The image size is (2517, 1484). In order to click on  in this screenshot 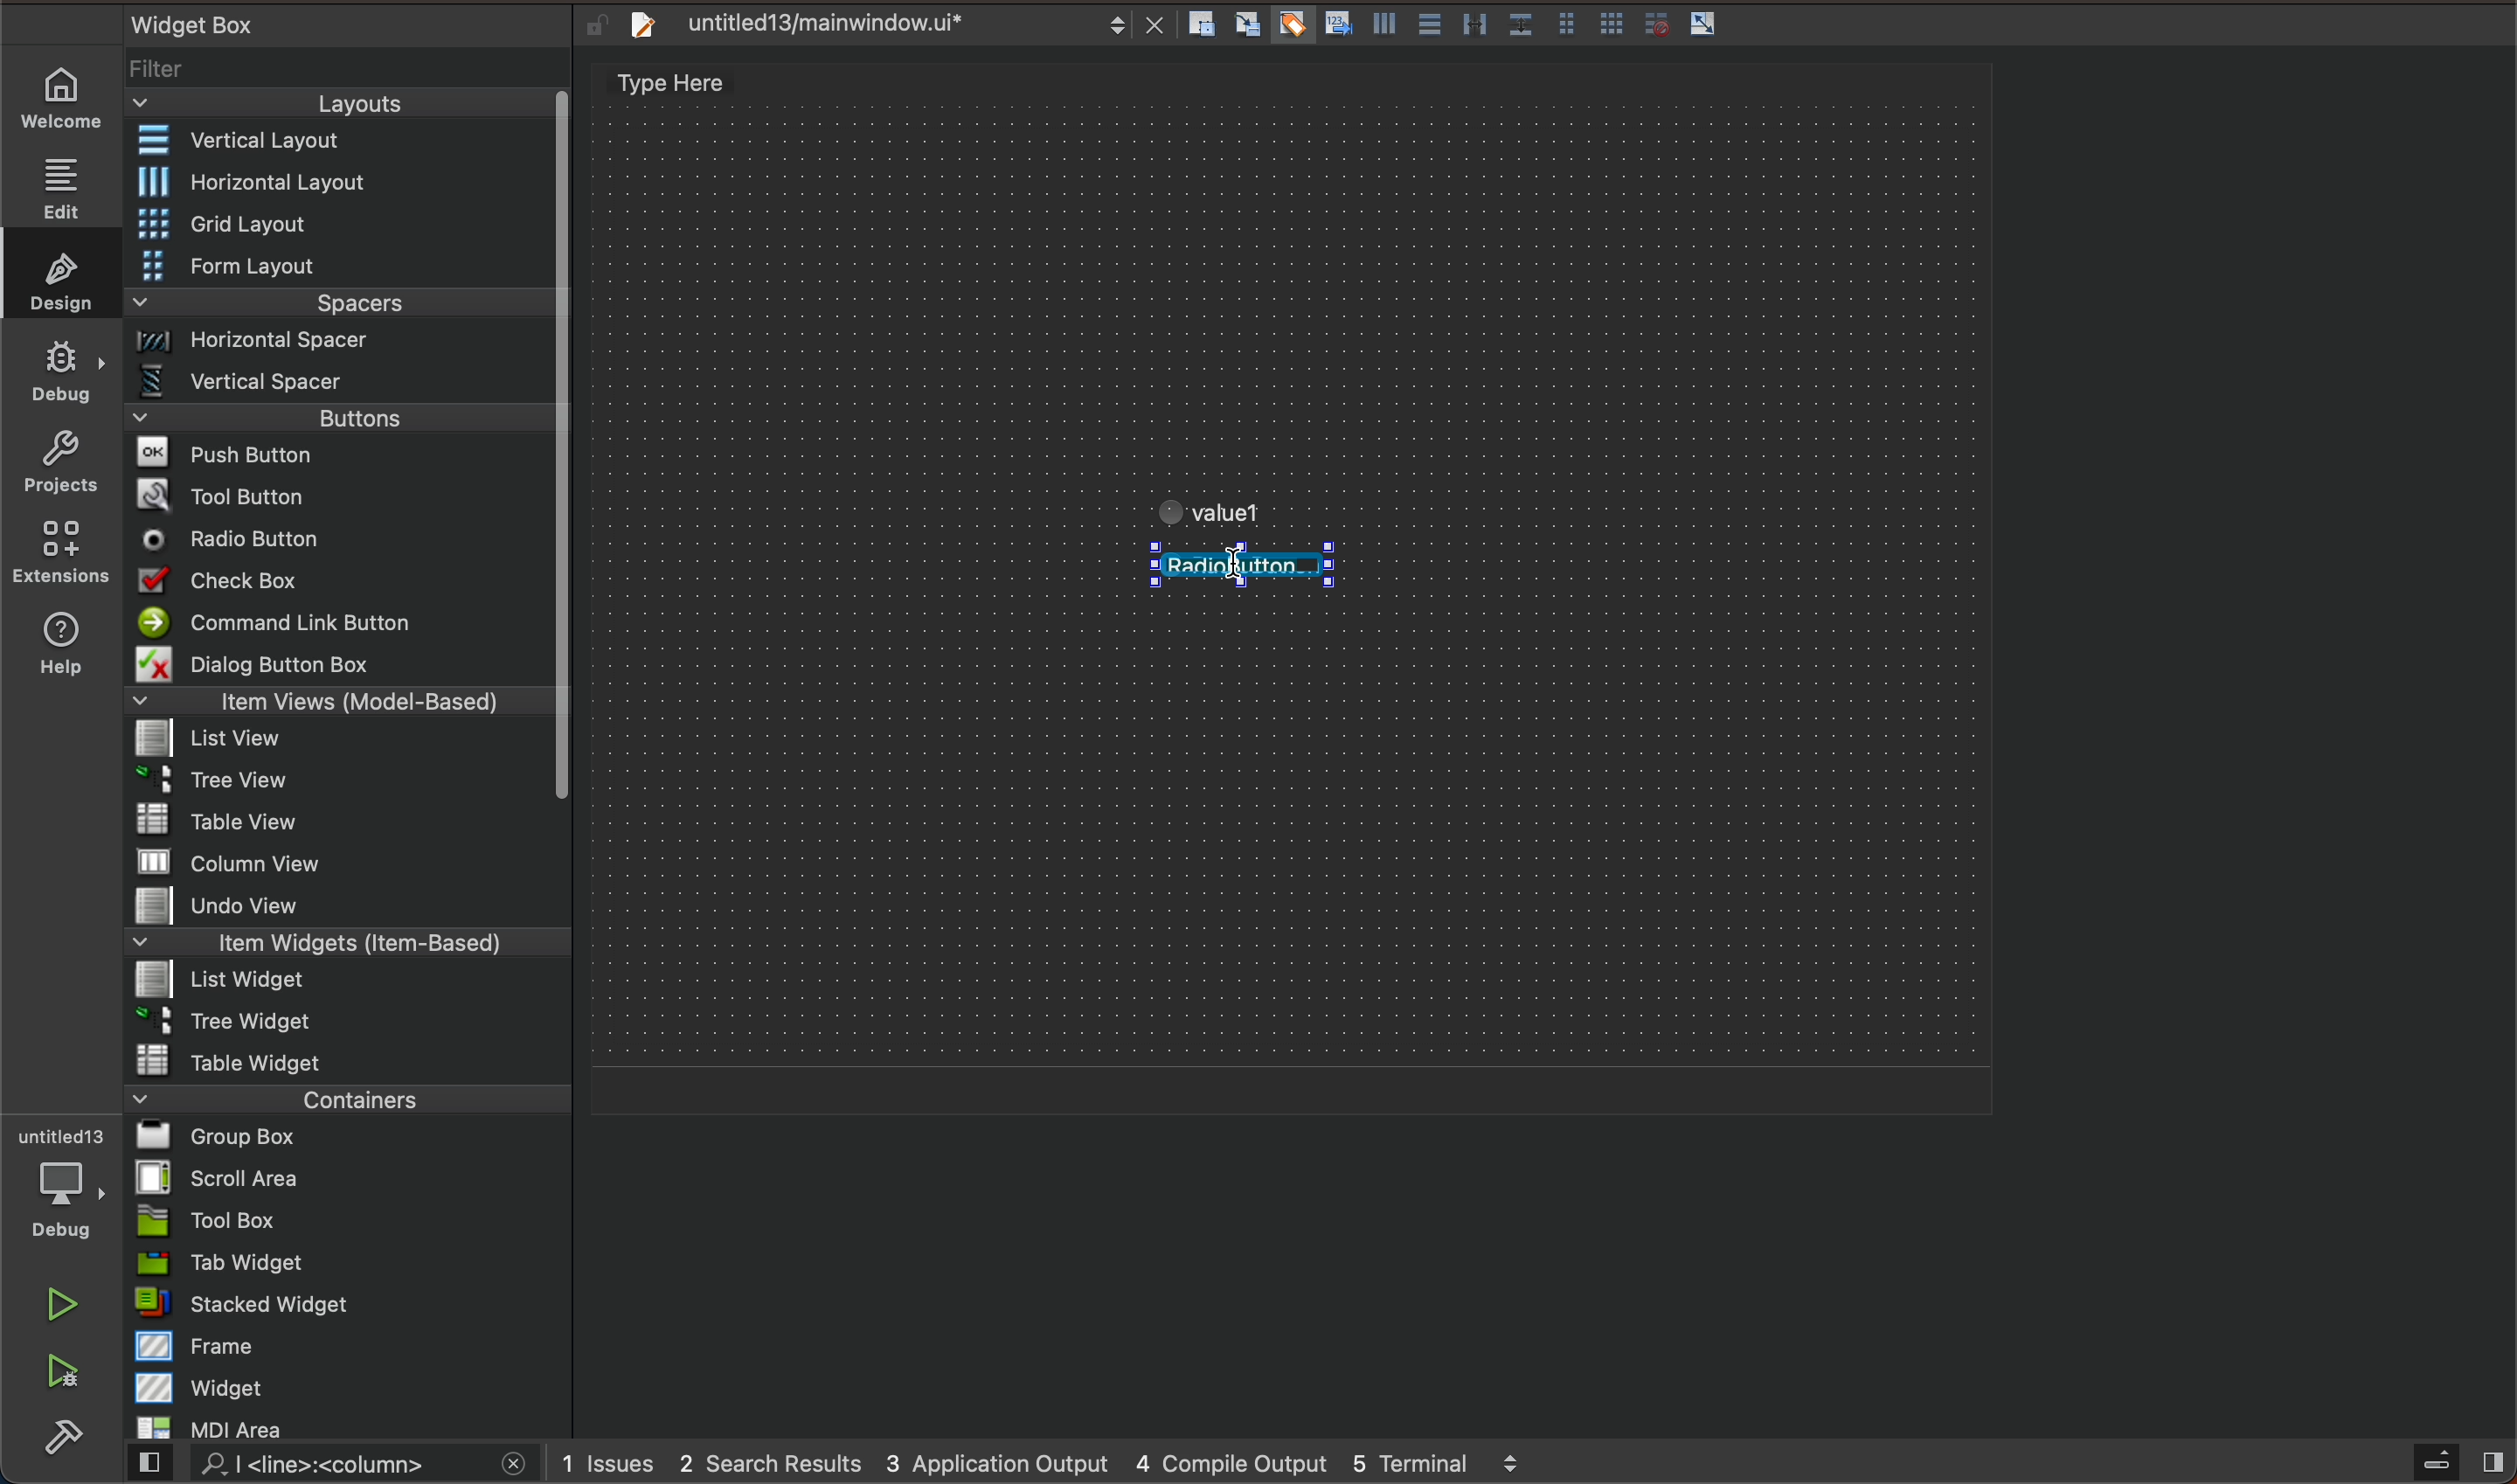, I will do `click(343, 226)`.